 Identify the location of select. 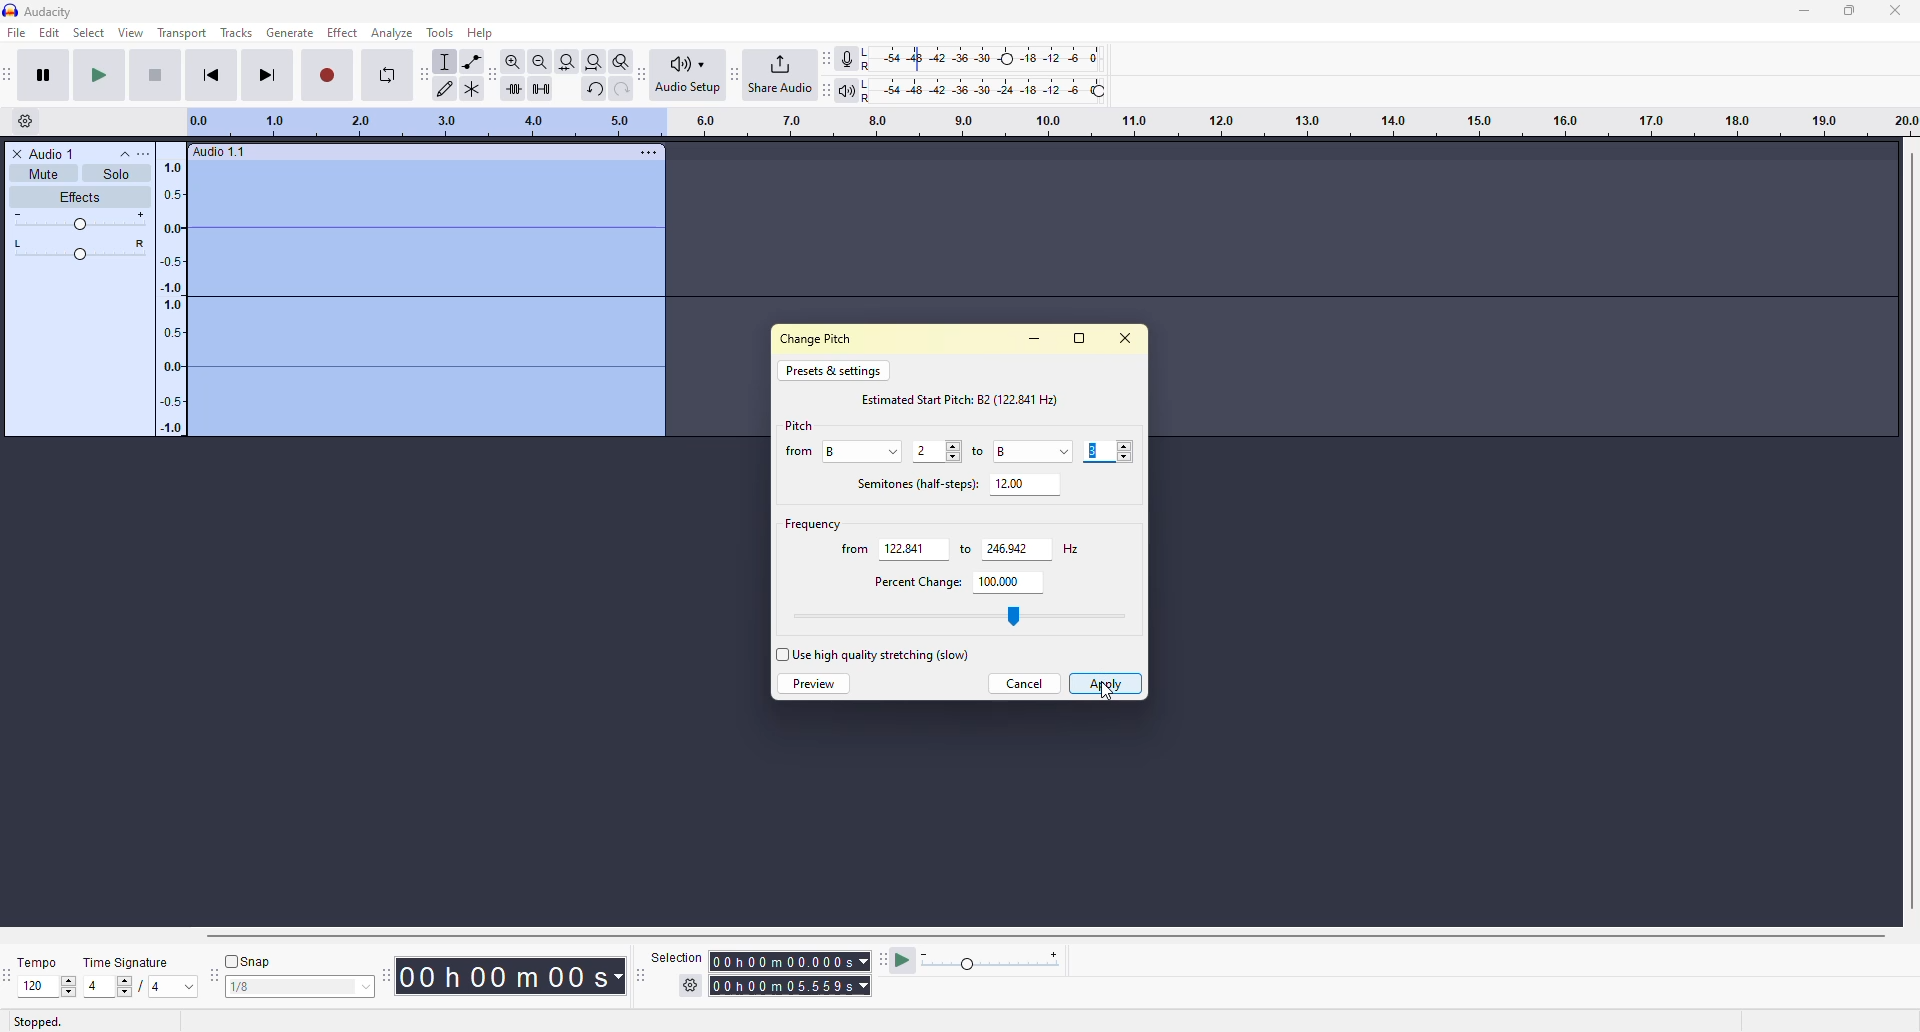
(896, 449).